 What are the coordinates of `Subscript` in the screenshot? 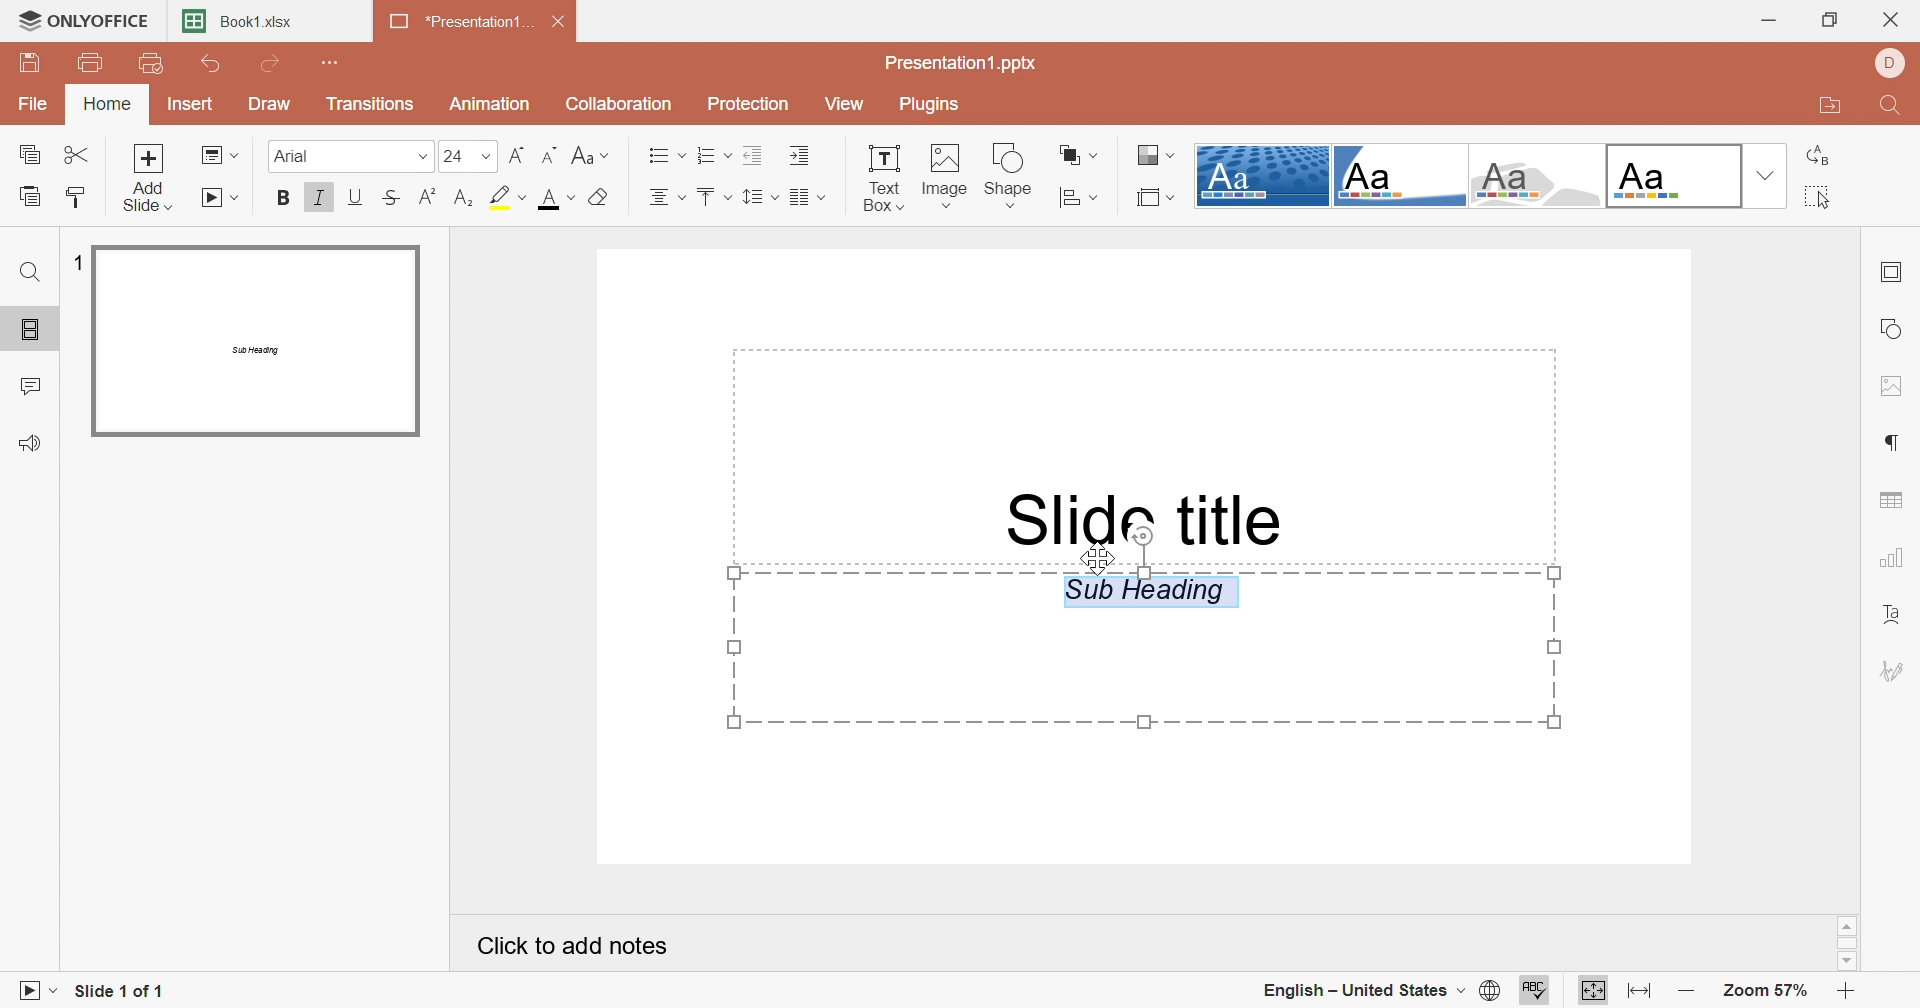 It's located at (466, 197).